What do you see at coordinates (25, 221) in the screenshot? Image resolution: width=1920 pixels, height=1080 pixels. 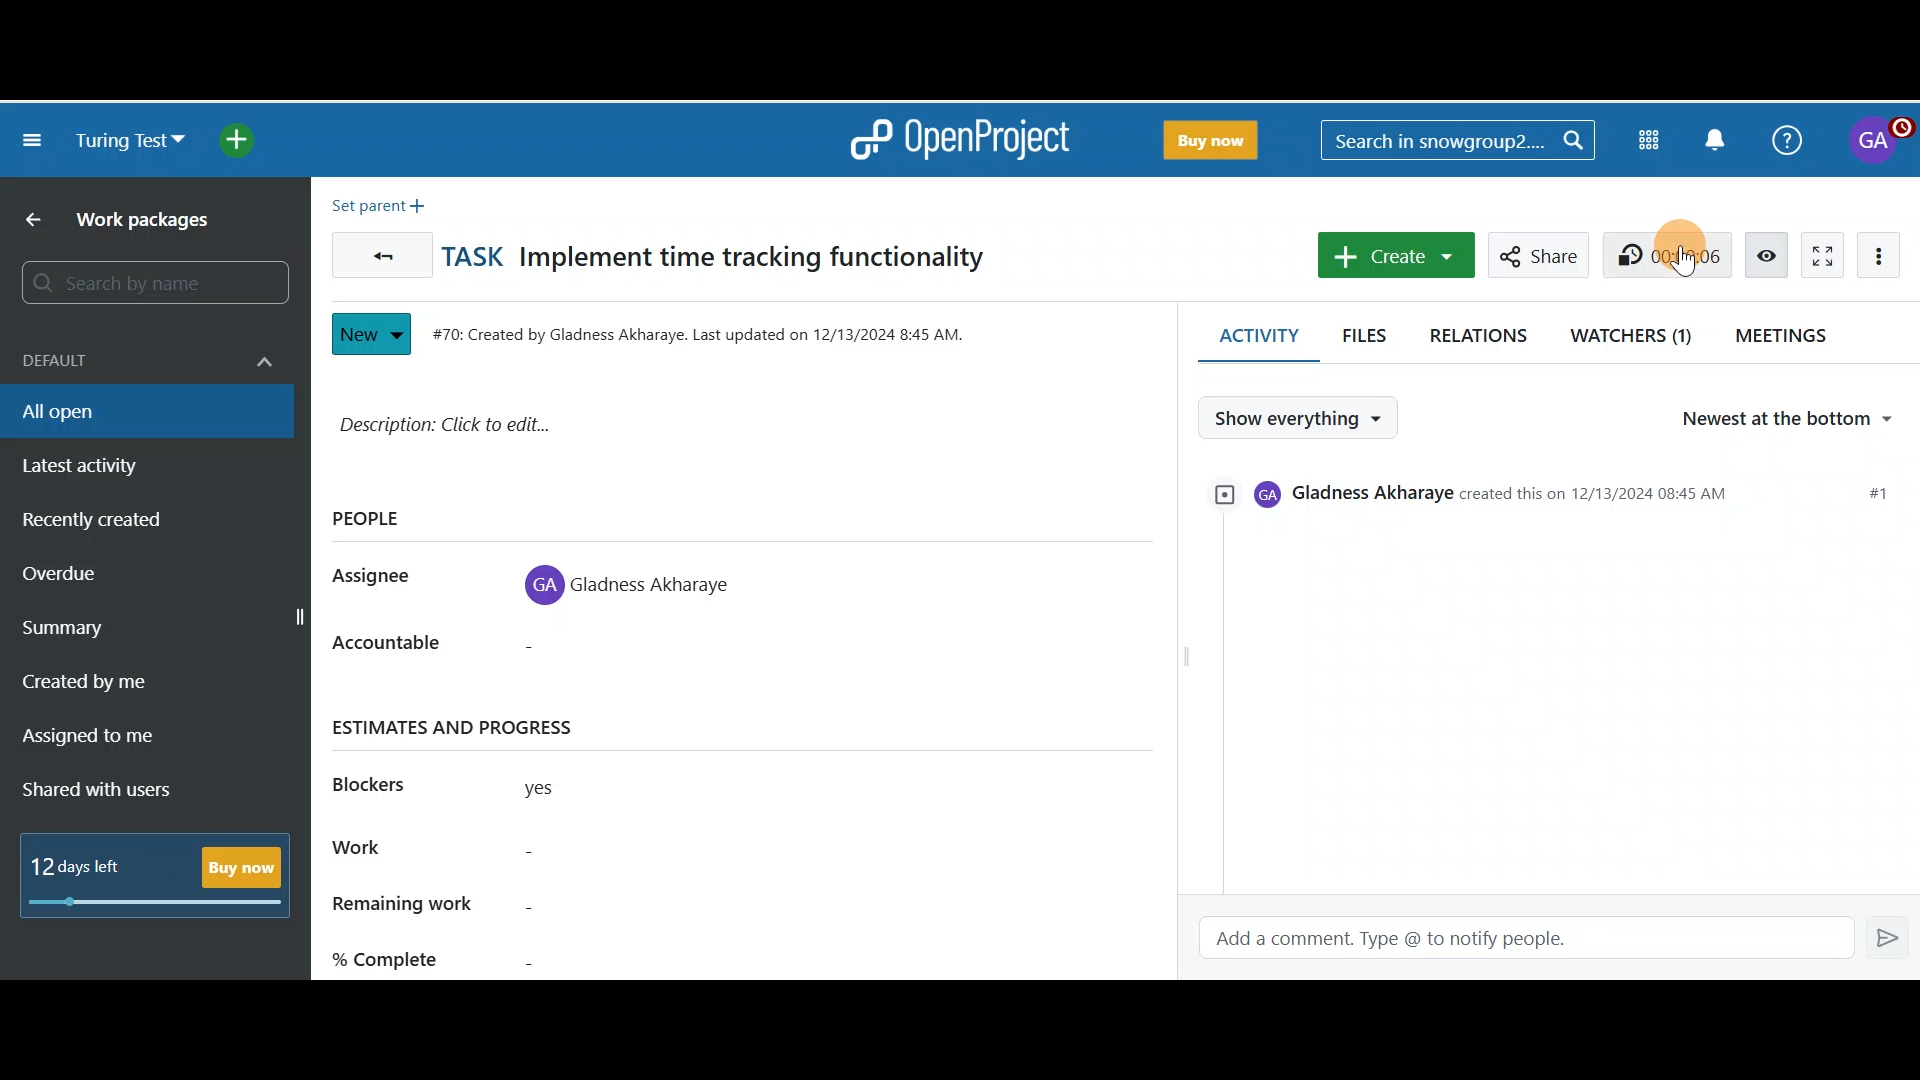 I see `Back` at bounding box center [25, 221].